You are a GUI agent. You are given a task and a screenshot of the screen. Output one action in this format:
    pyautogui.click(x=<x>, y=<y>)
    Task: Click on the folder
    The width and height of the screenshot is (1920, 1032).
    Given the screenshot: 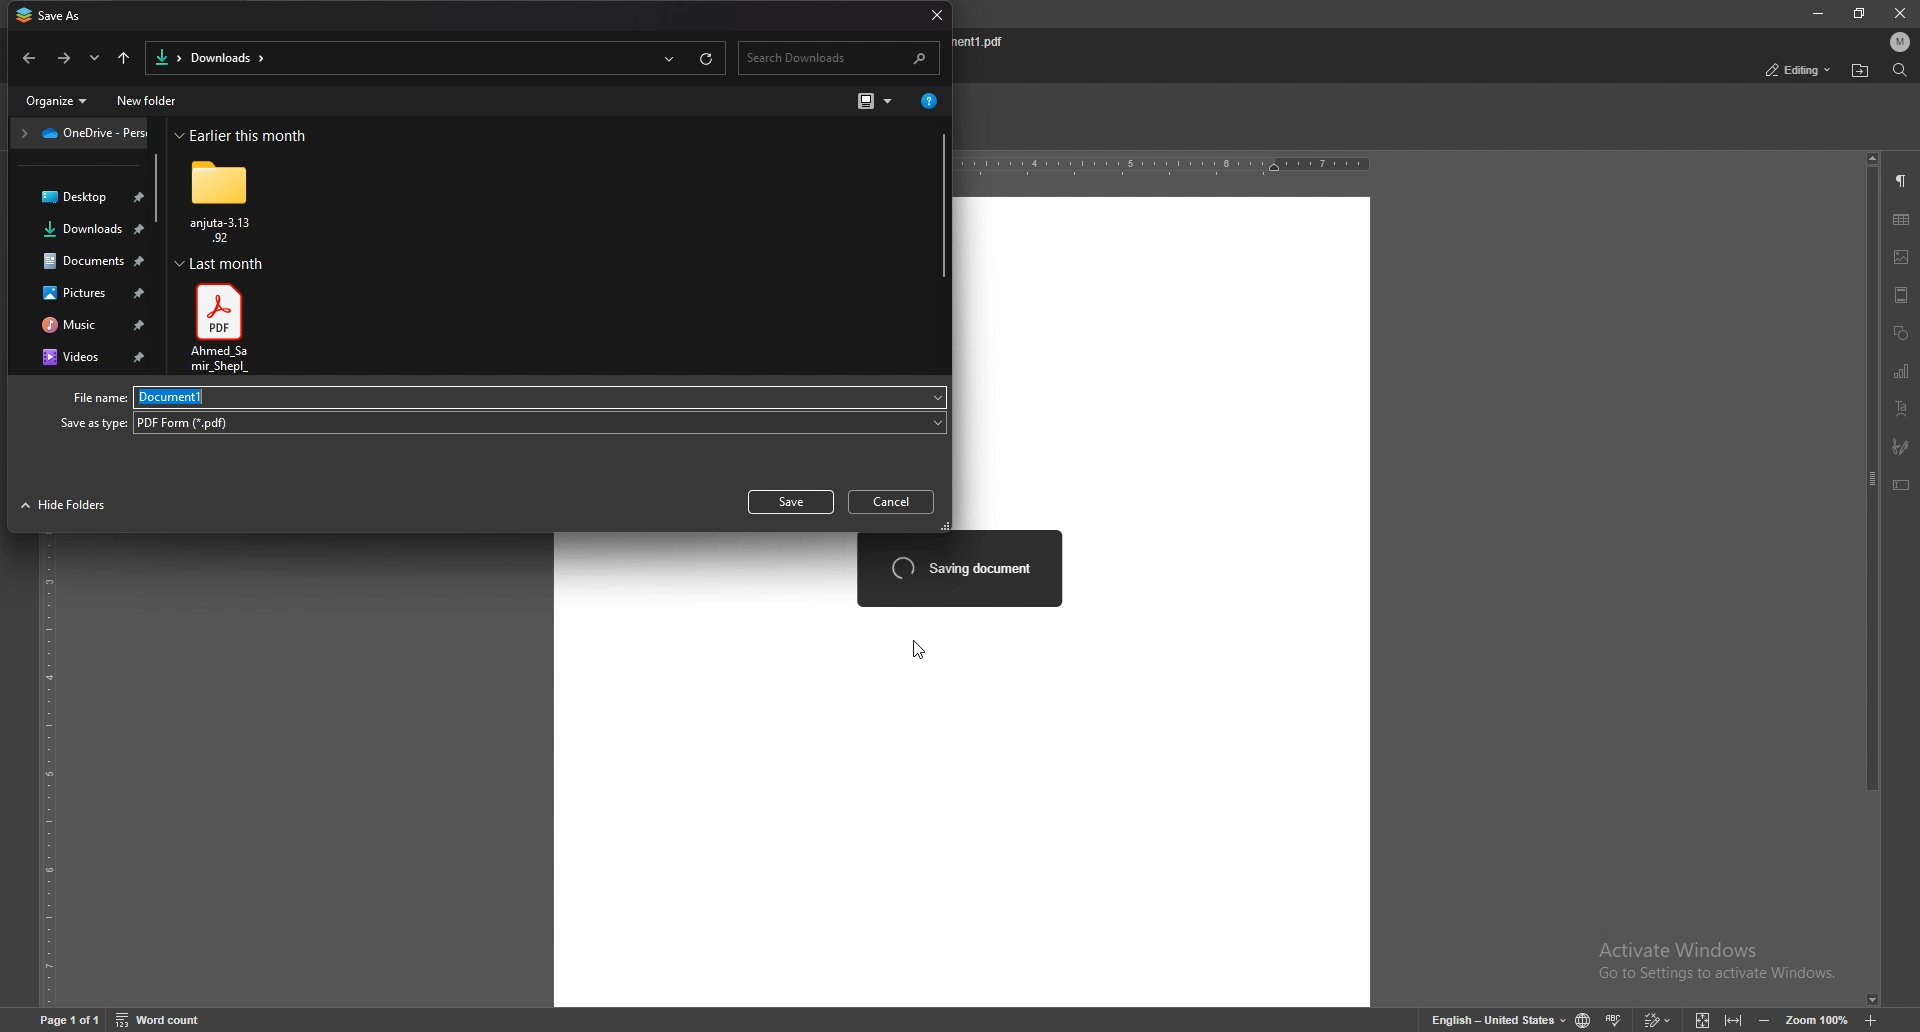 What is the action you would take?
    pyautogui.click(x=81, y=134)
    